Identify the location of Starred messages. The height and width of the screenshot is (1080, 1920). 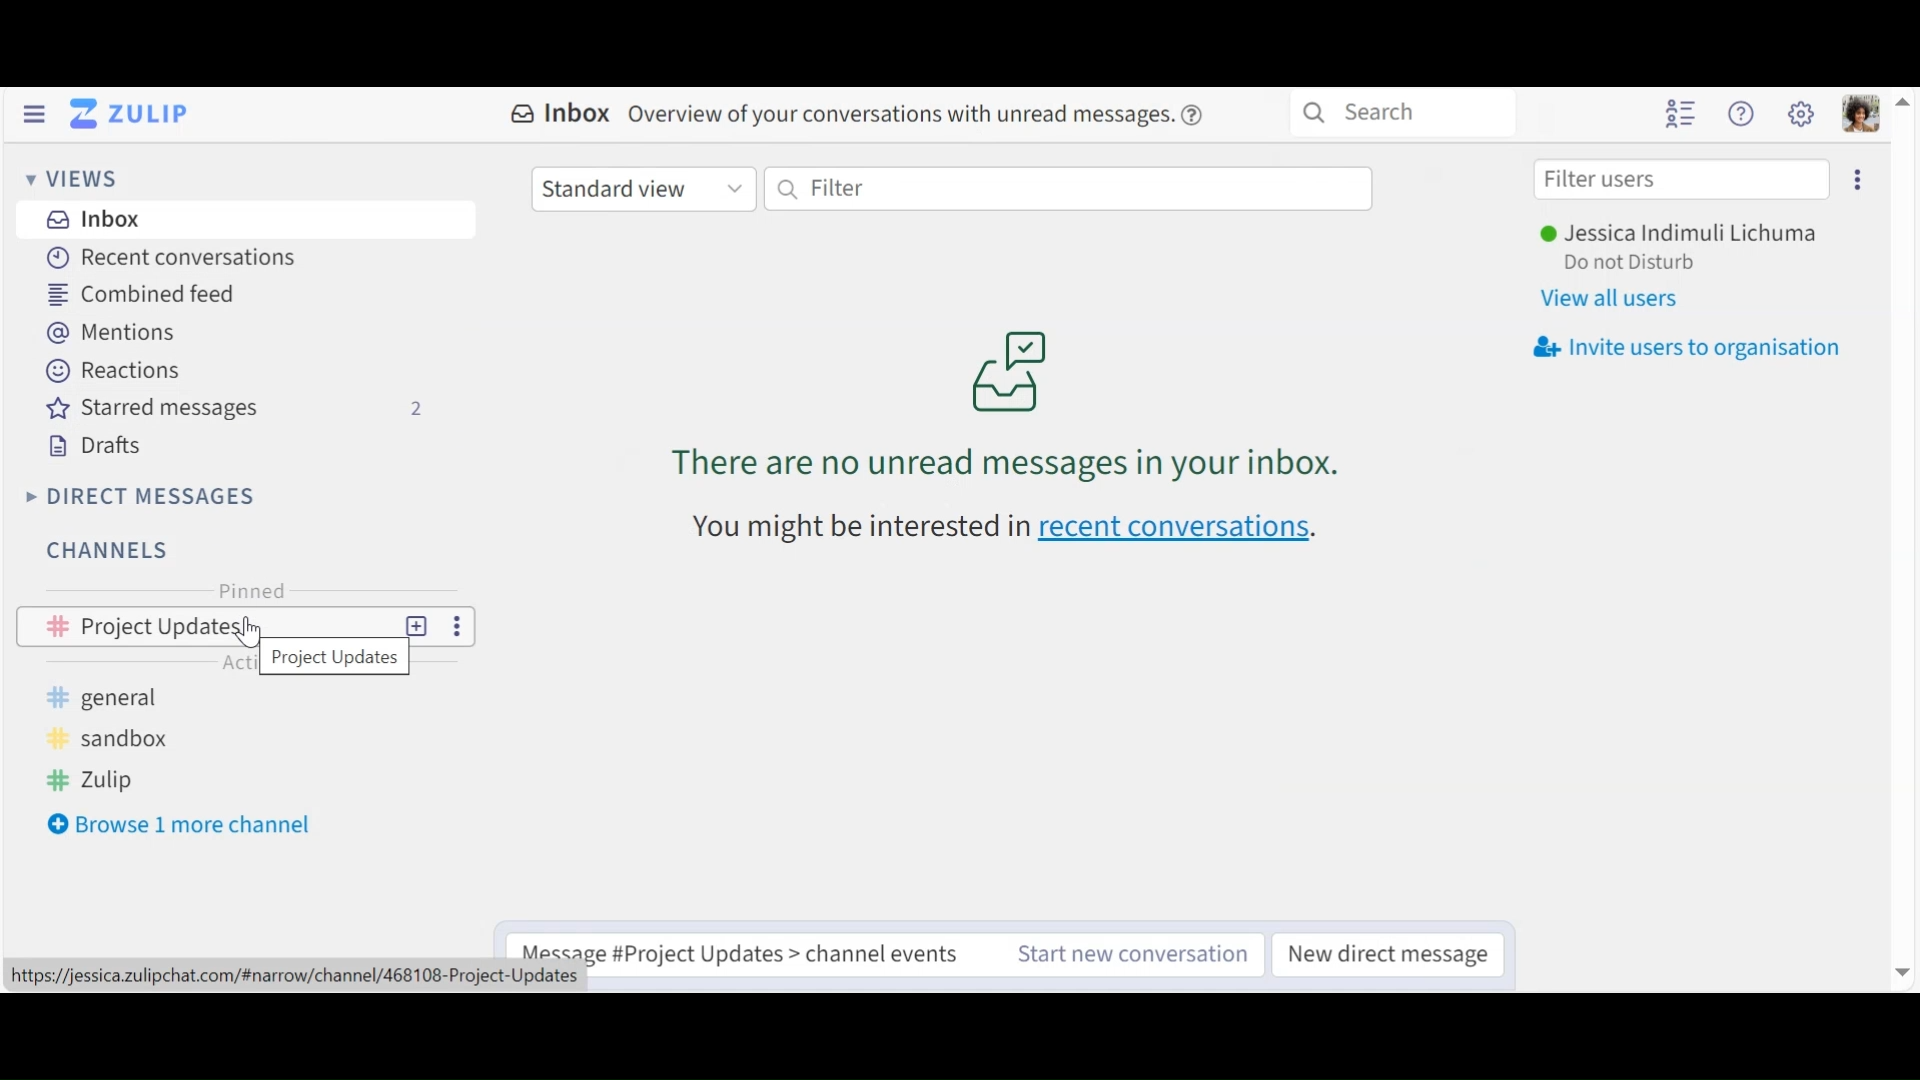
(243, 410).